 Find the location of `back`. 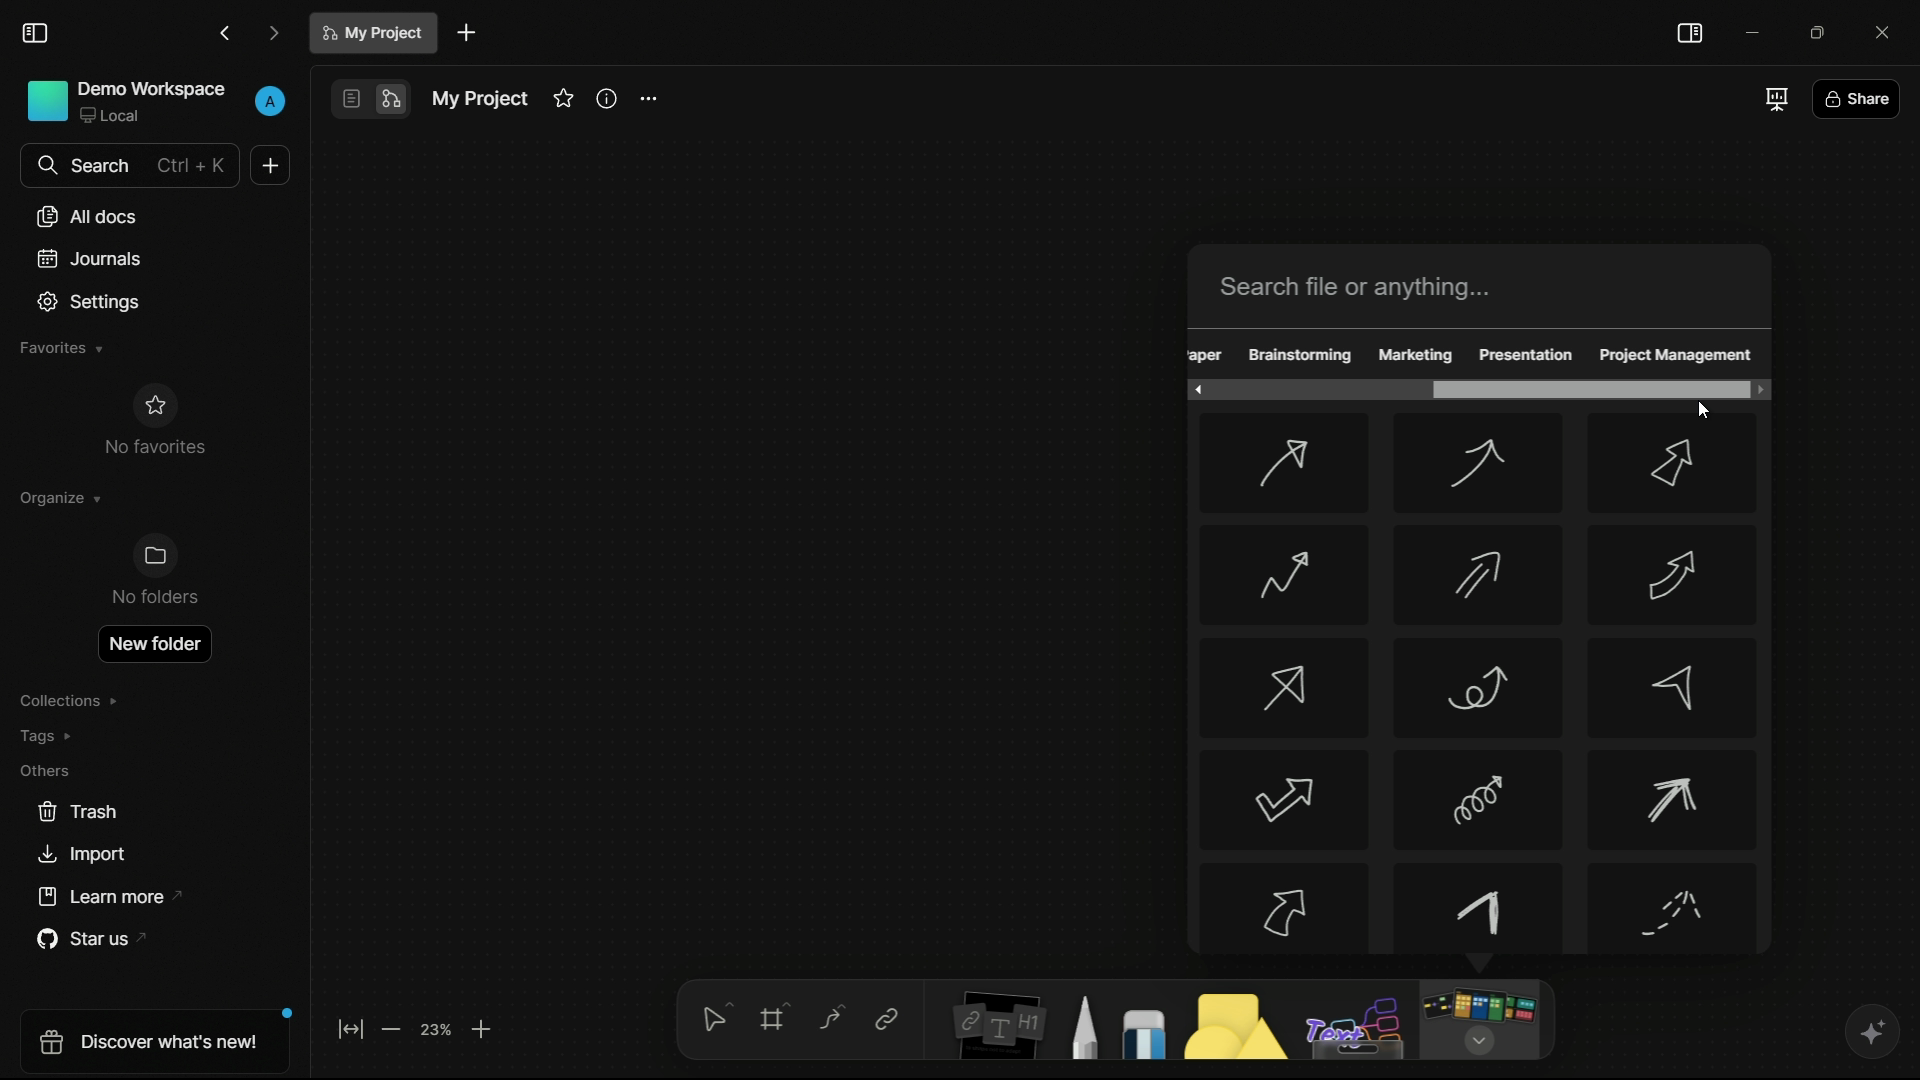

back is located at coordinates (226, 34).